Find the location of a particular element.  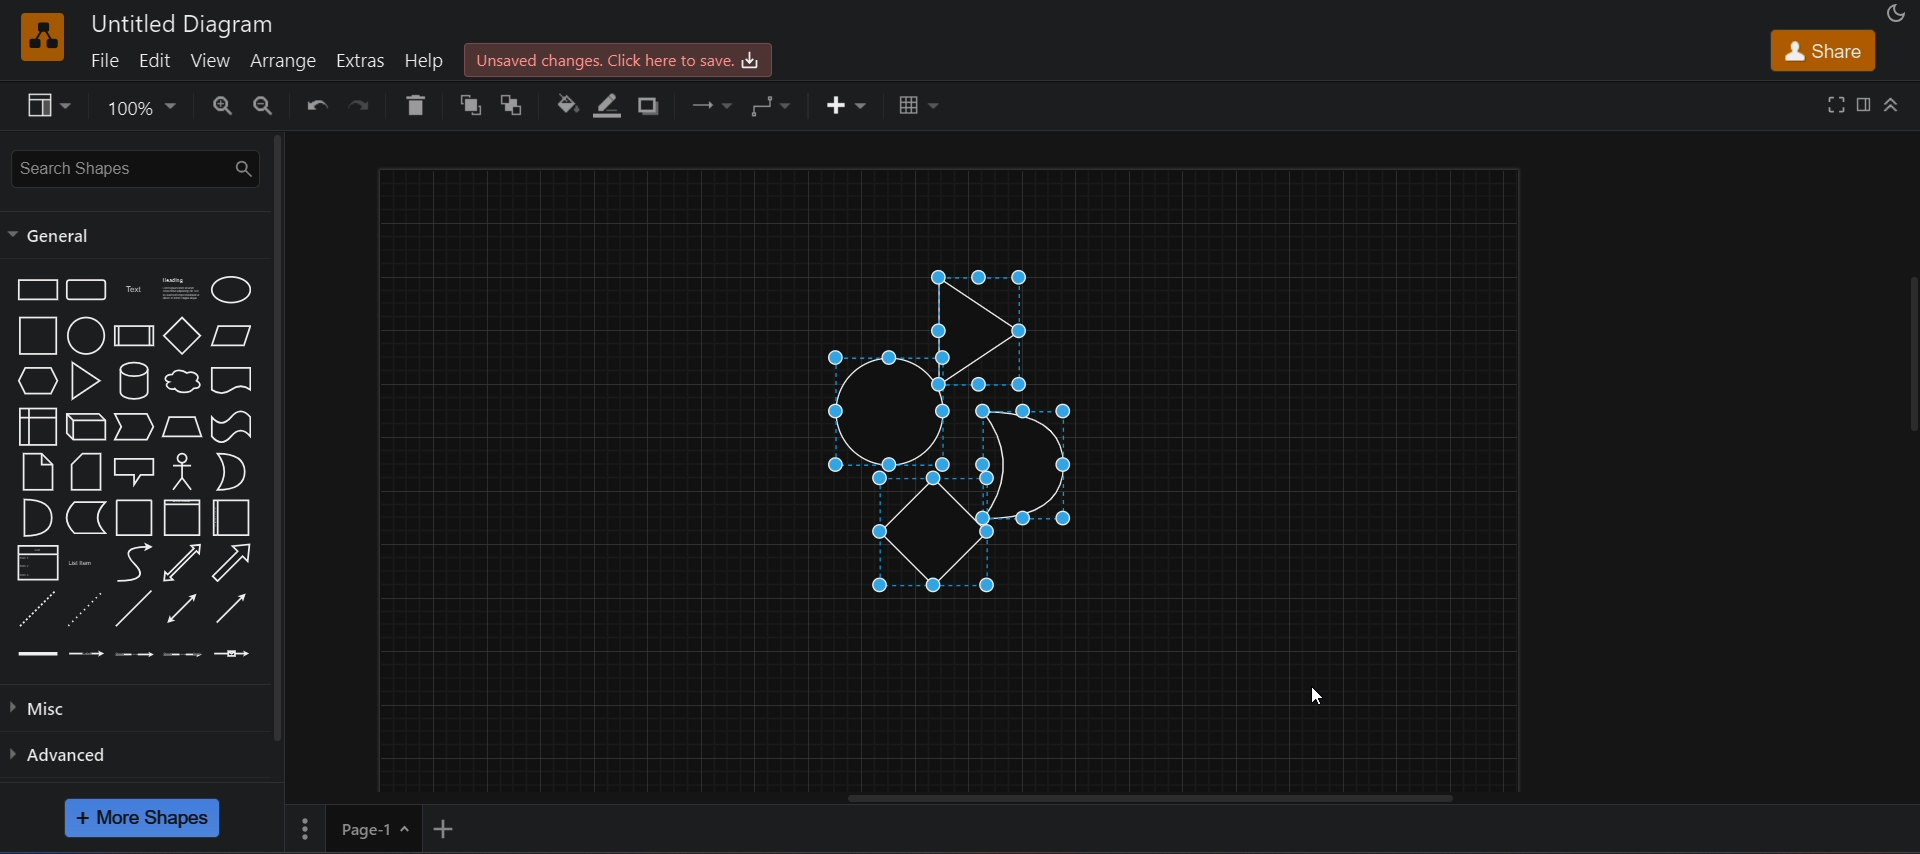

share is located at coordinates (1822, 50).